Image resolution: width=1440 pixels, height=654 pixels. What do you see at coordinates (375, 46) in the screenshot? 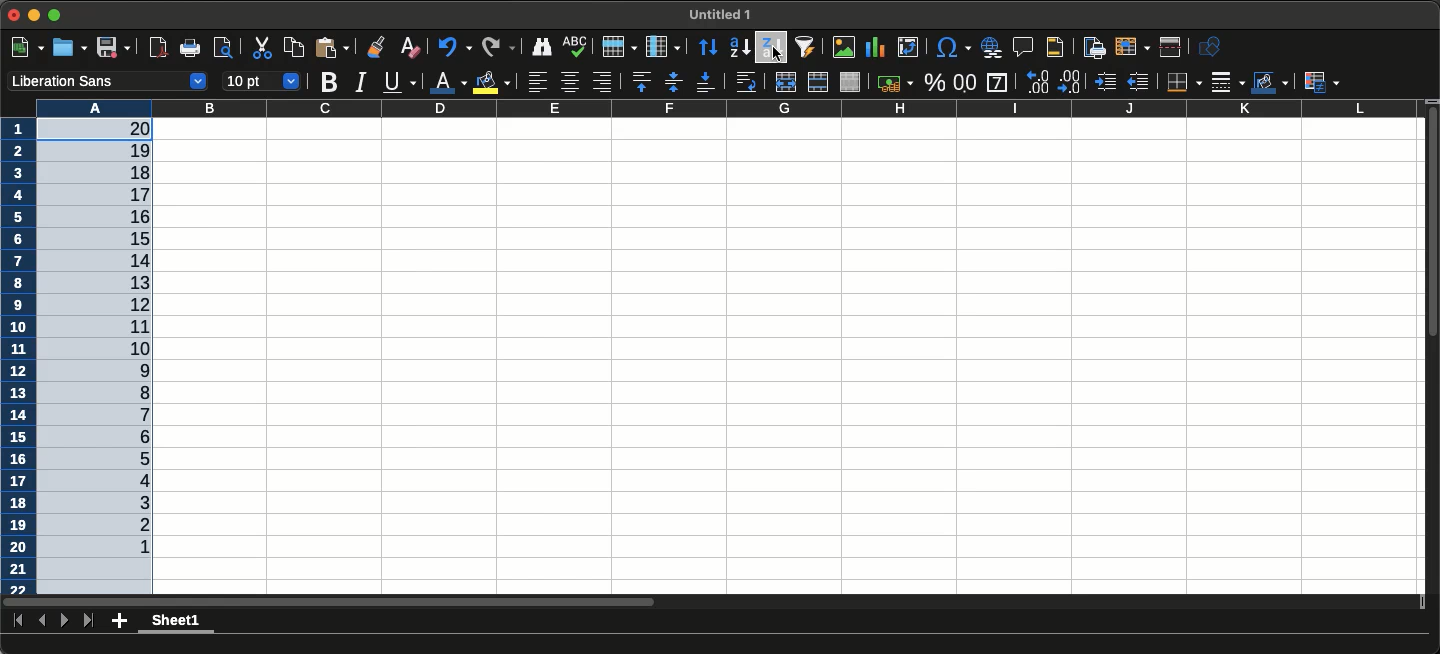
I see `Clone` at bounding box center [375, 46].